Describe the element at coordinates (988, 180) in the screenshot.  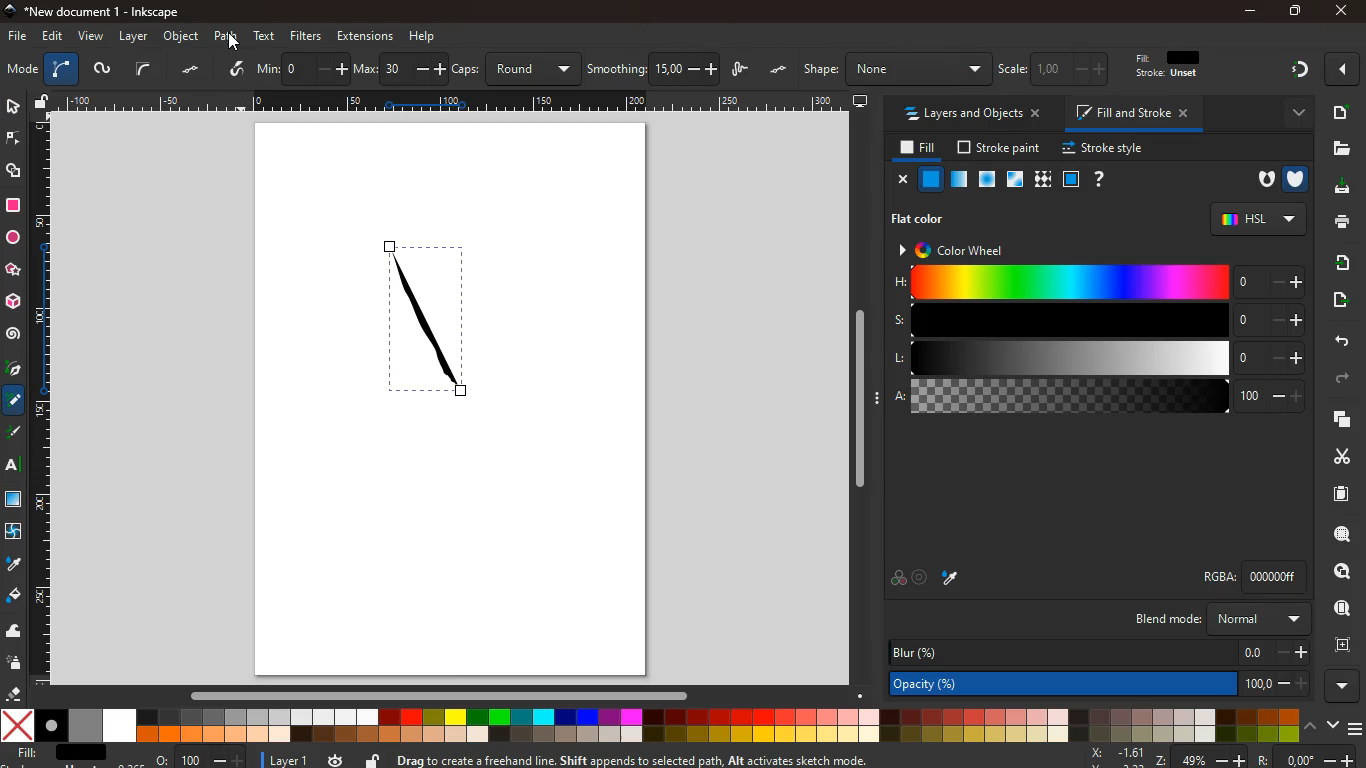
I see `opacity` at that location.